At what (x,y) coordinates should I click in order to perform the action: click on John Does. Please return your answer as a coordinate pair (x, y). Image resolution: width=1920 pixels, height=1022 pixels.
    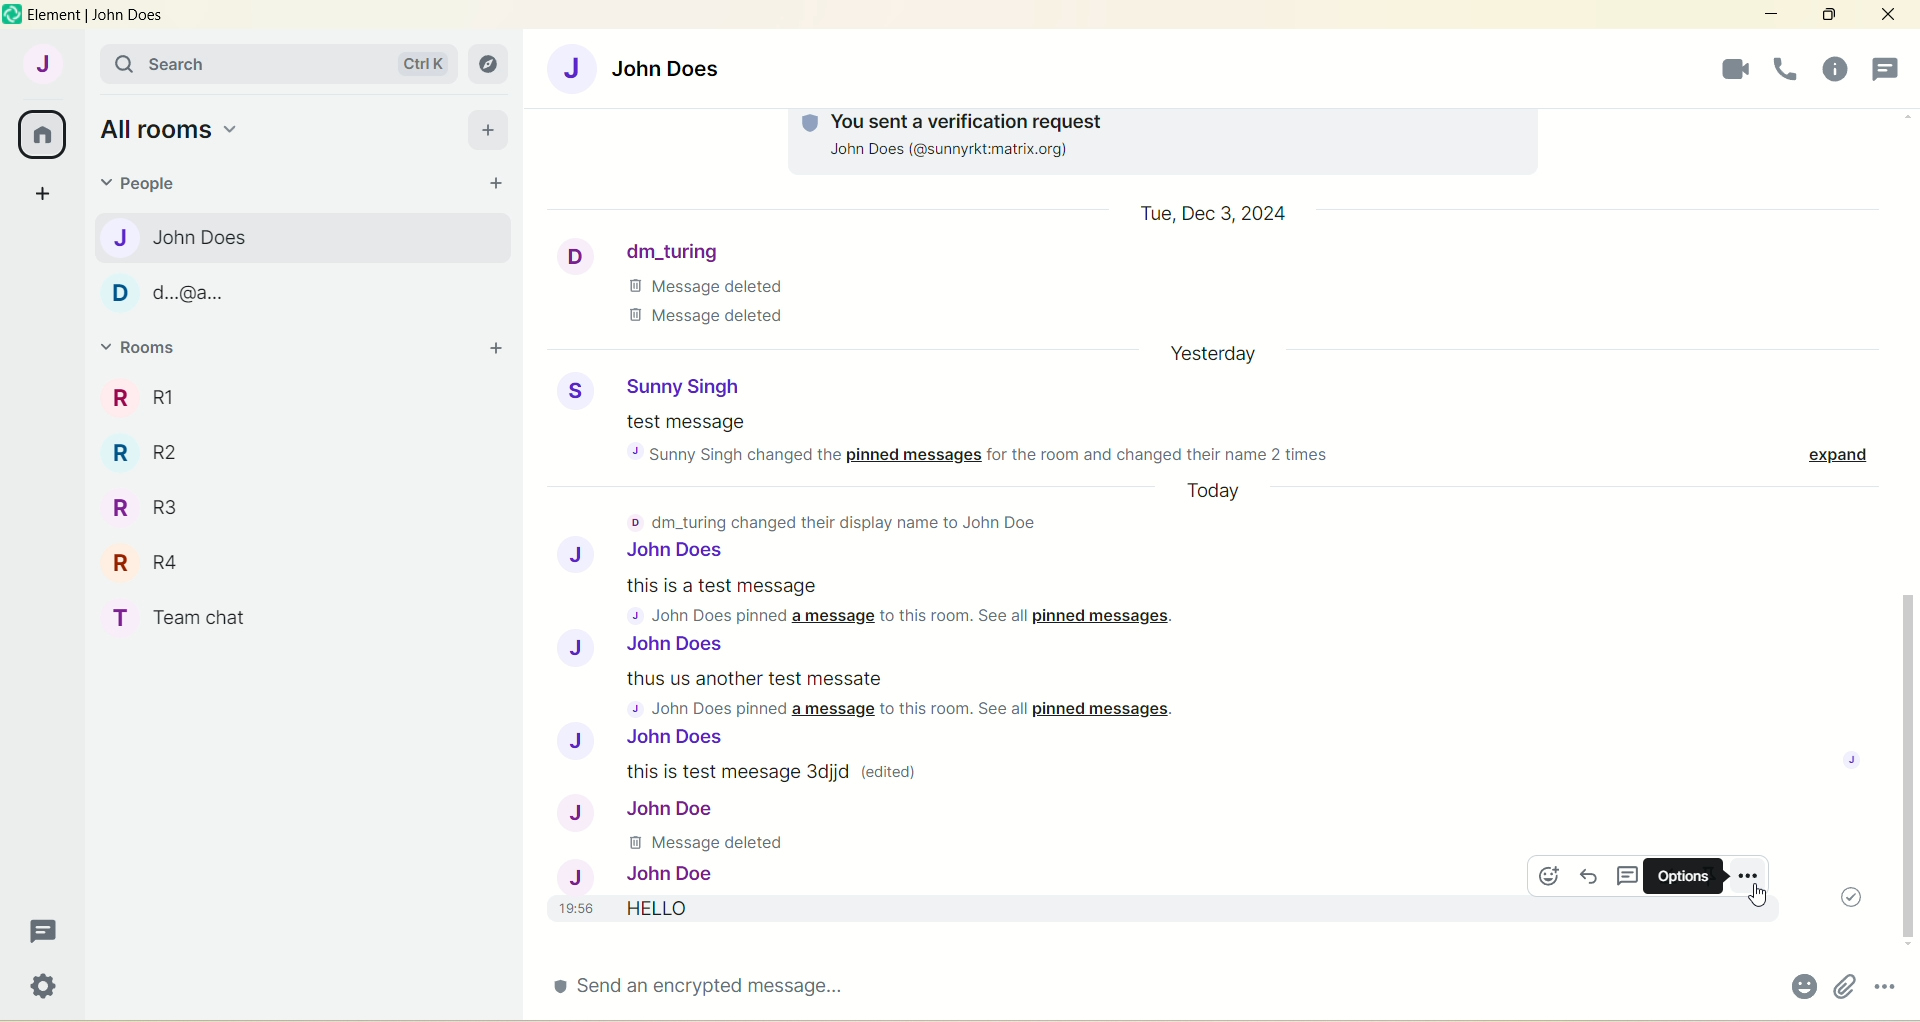
    Looking at the image, I should click on (649, 553).